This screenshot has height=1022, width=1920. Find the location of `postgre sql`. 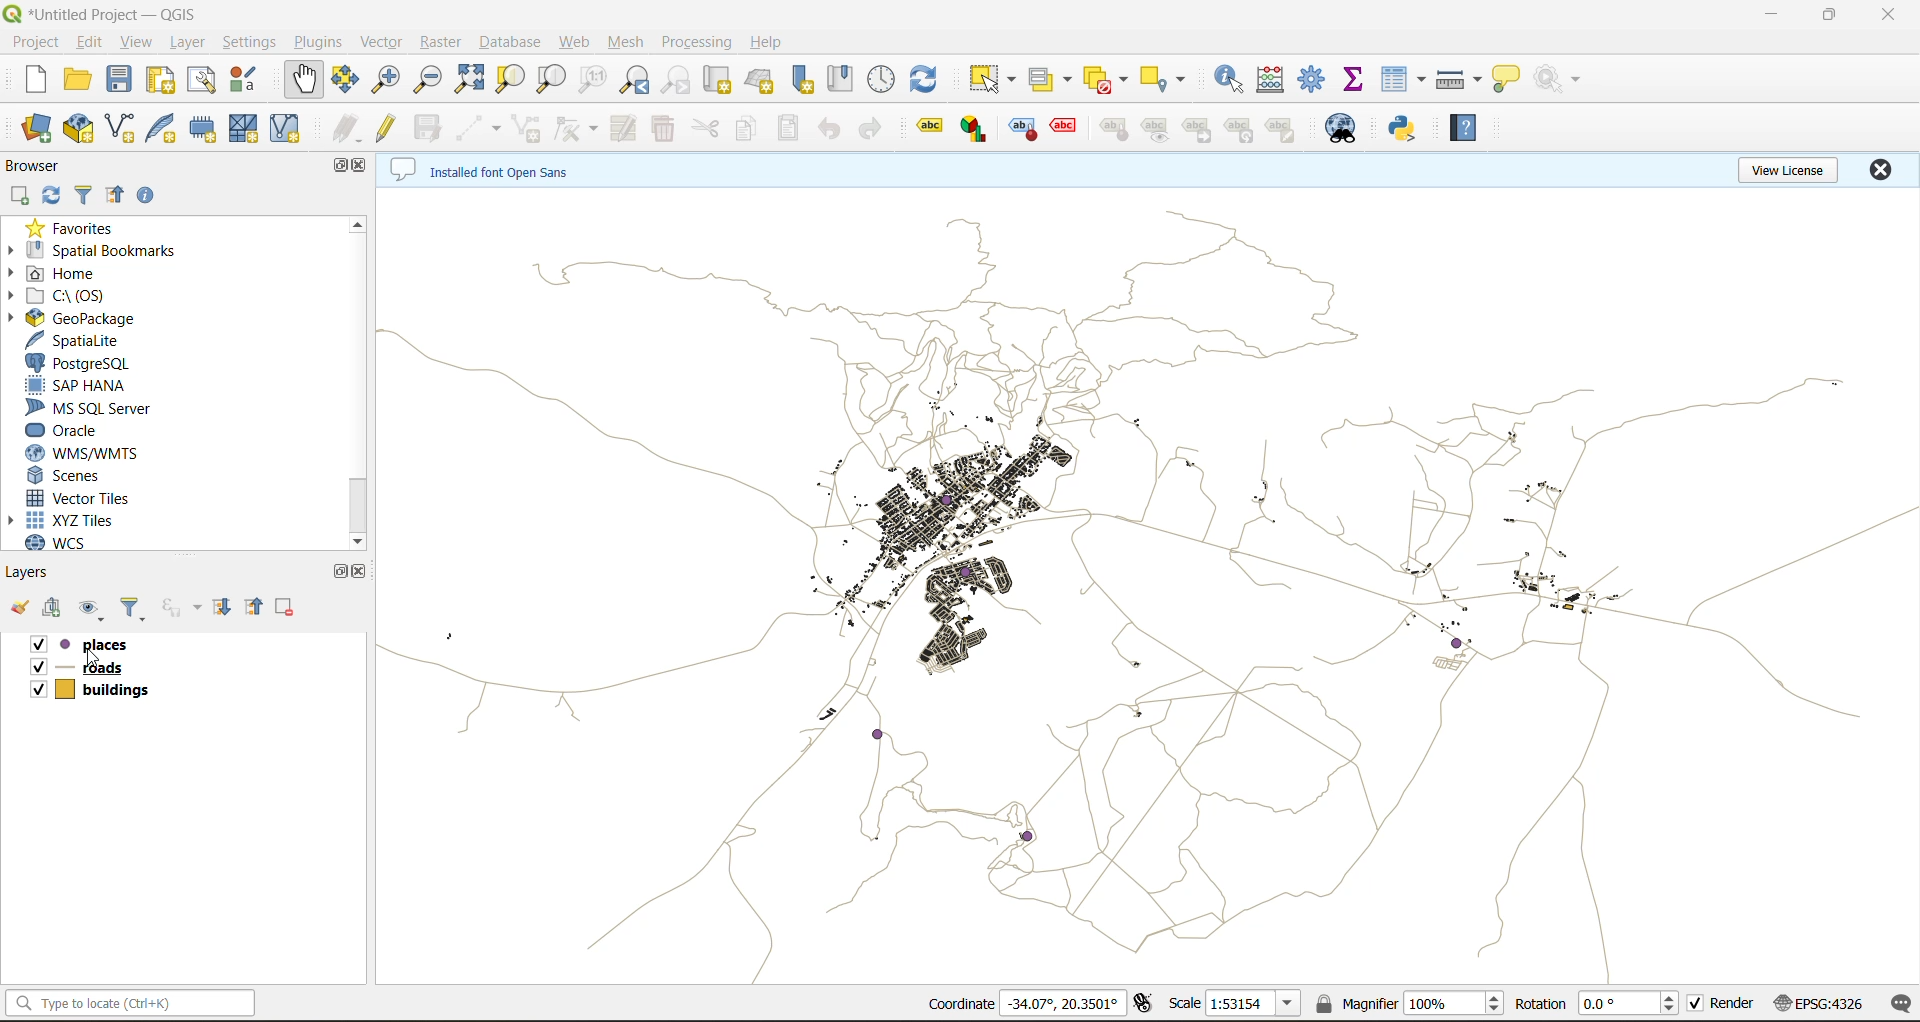

postgre sql is located at coordinates (88, 362).